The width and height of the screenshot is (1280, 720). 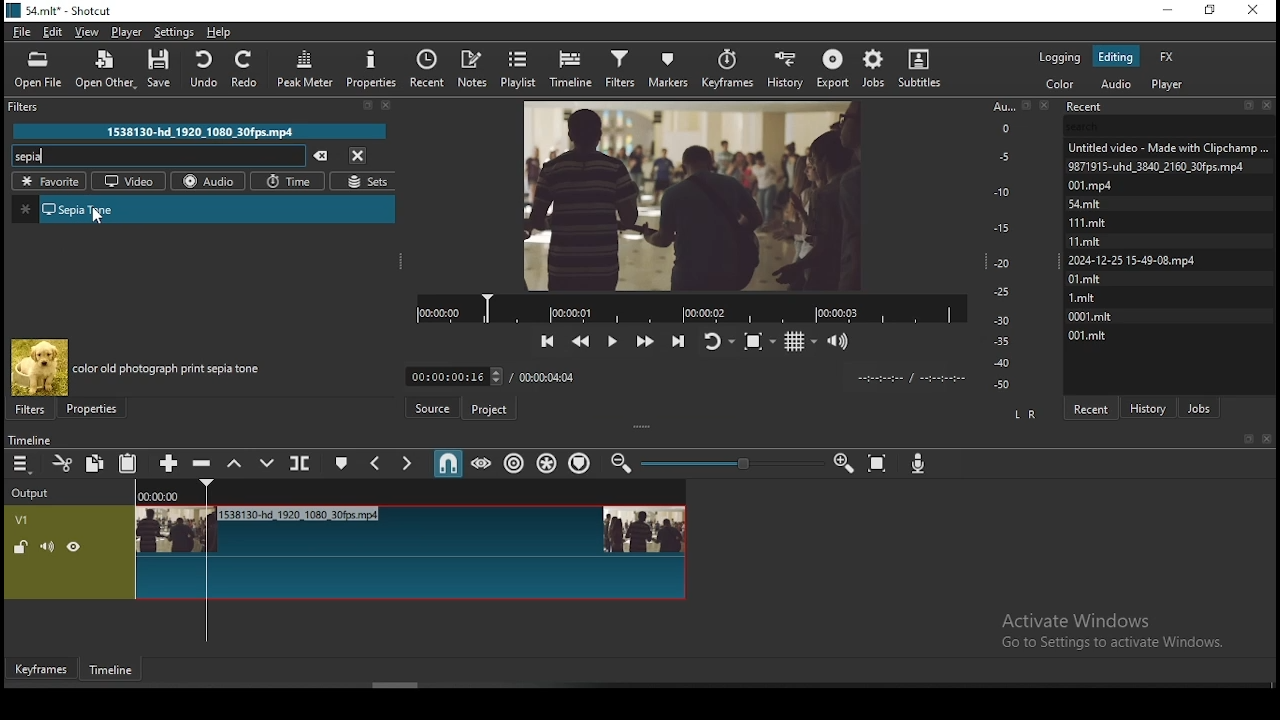 I want to click on cursor, so click(x=101, y=217).